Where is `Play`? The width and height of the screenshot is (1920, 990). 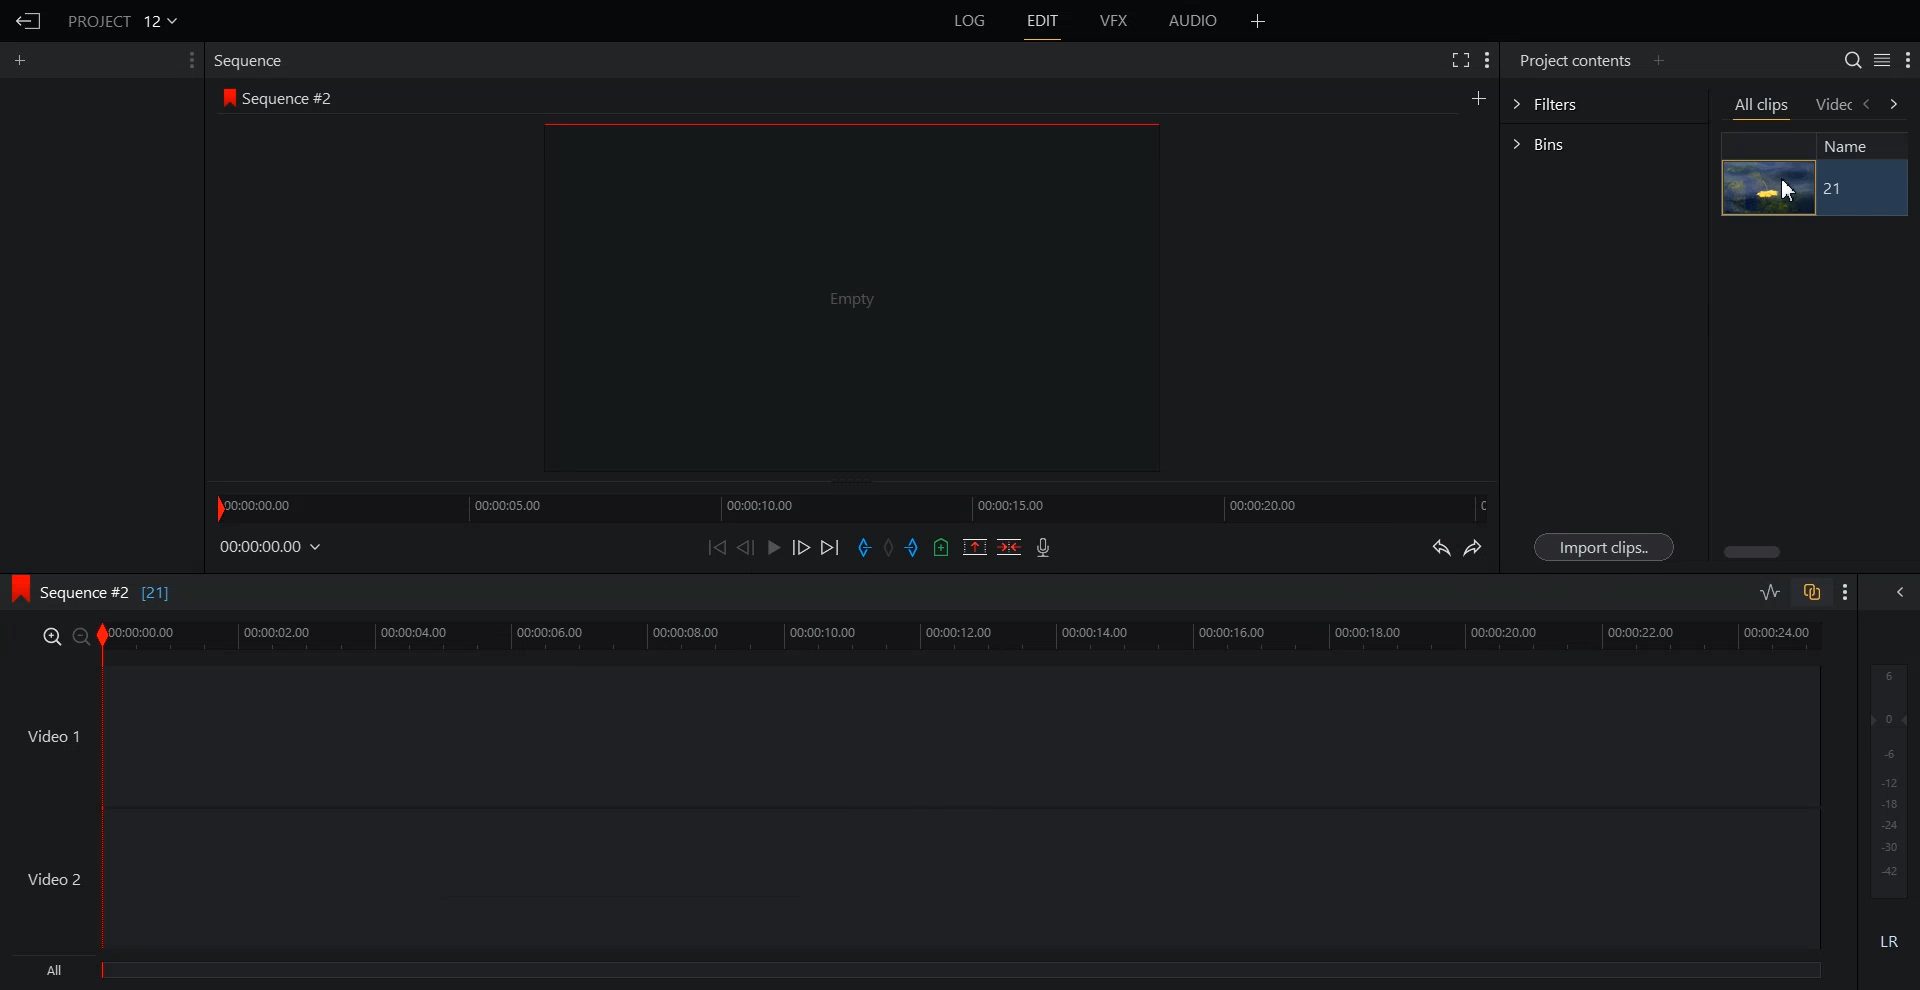 Play is located at coordinates (774, 546).